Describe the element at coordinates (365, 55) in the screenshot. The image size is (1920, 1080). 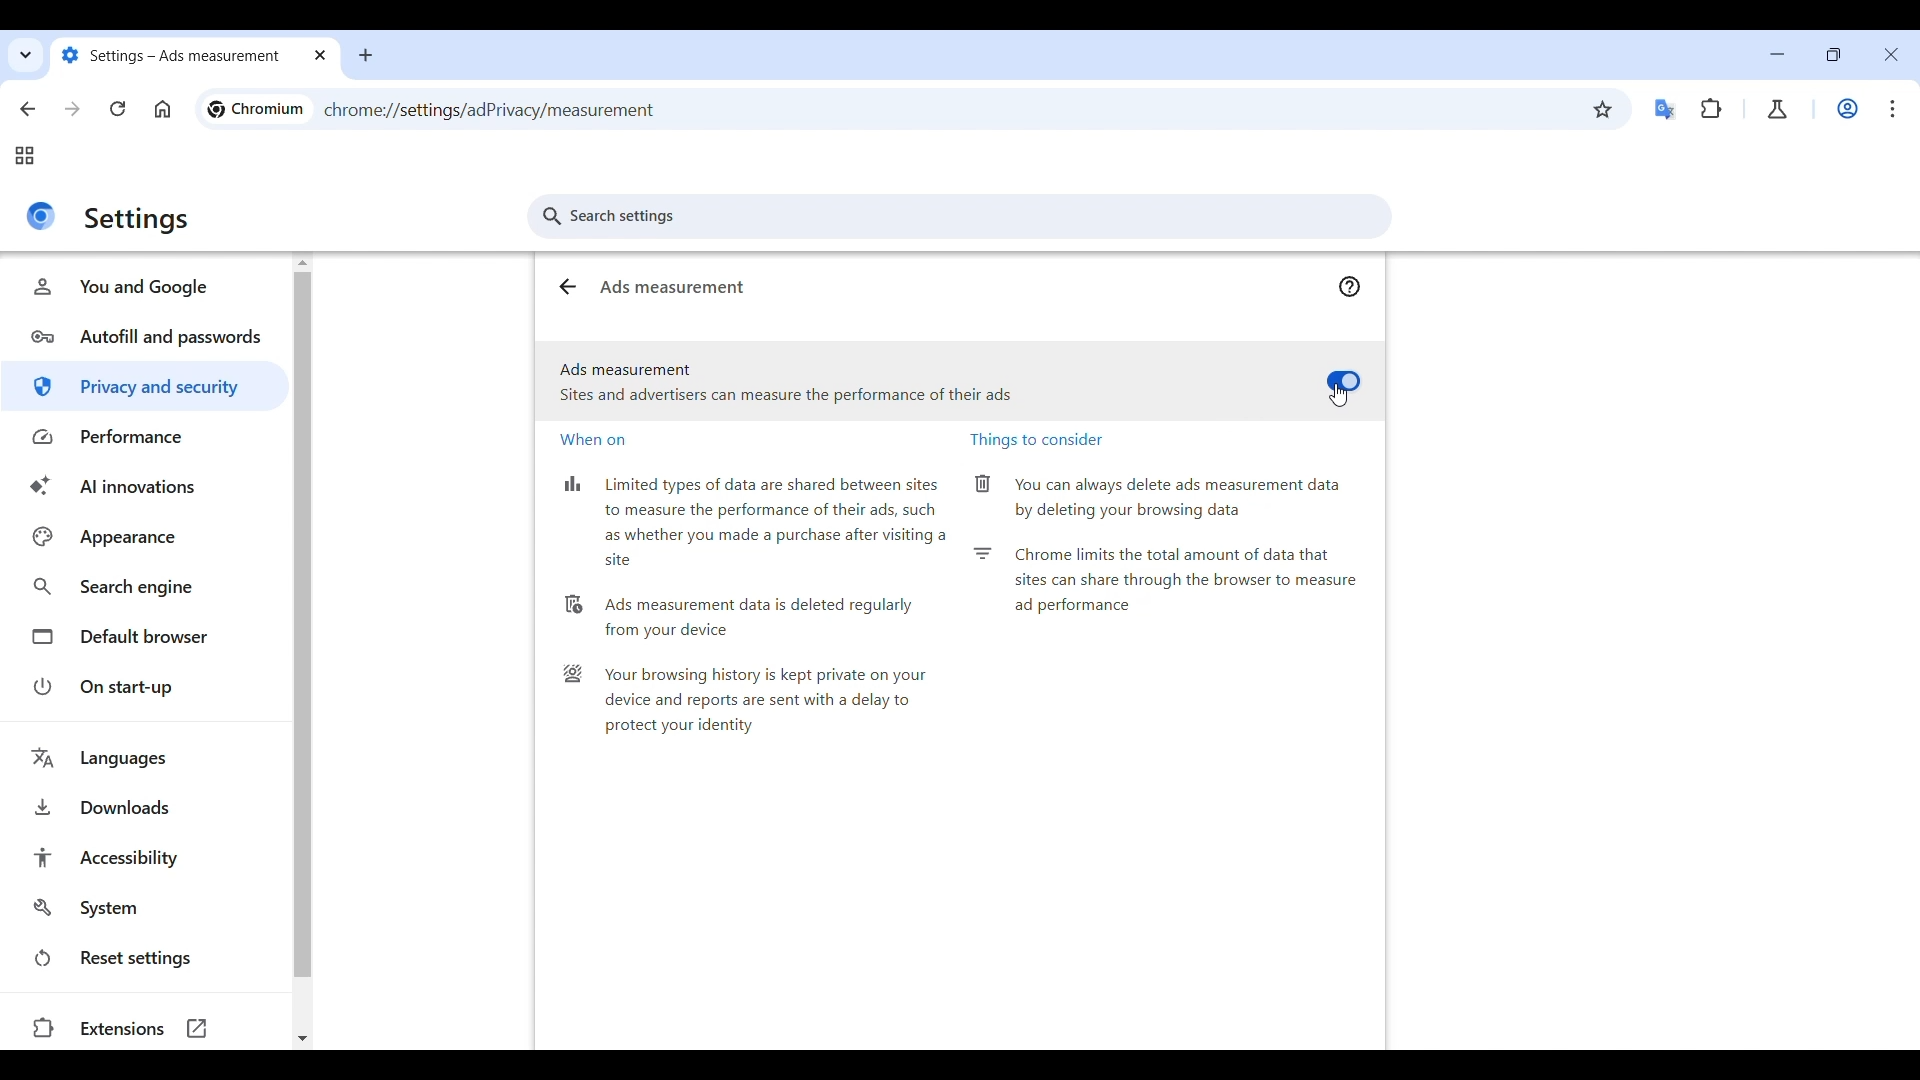
I see `Add new tab` at that location.